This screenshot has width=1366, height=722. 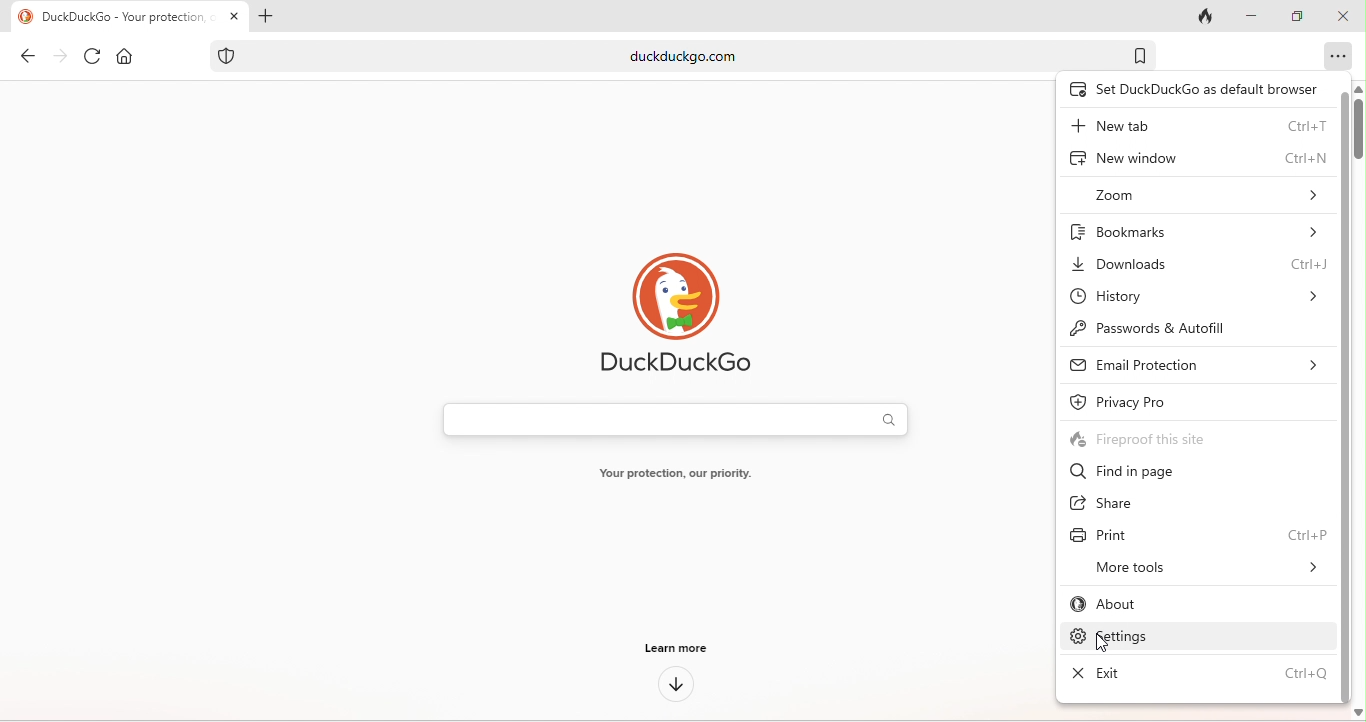 What do you see at coordinates (56, 57) in the screenshot?
I see `forward` at bounding box center [56, 57].